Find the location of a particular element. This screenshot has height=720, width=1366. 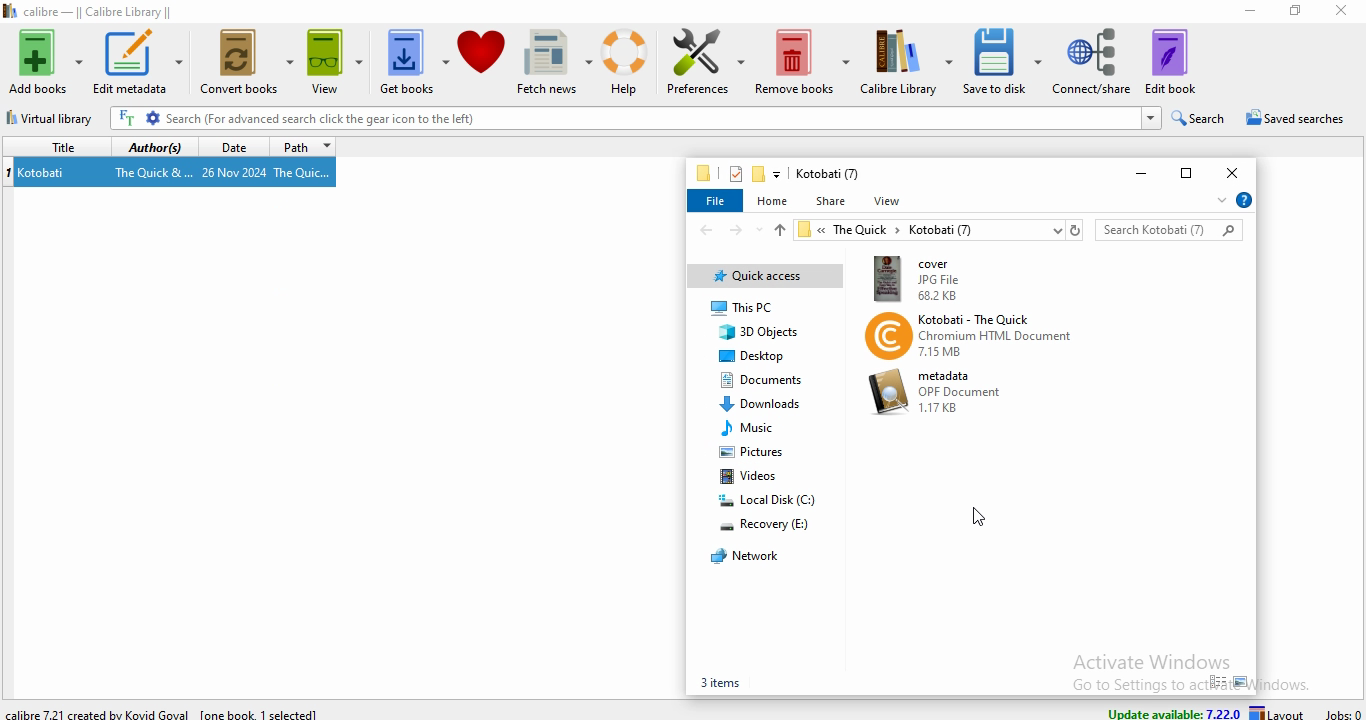

large icon view is located at coordinates (1242, 682).